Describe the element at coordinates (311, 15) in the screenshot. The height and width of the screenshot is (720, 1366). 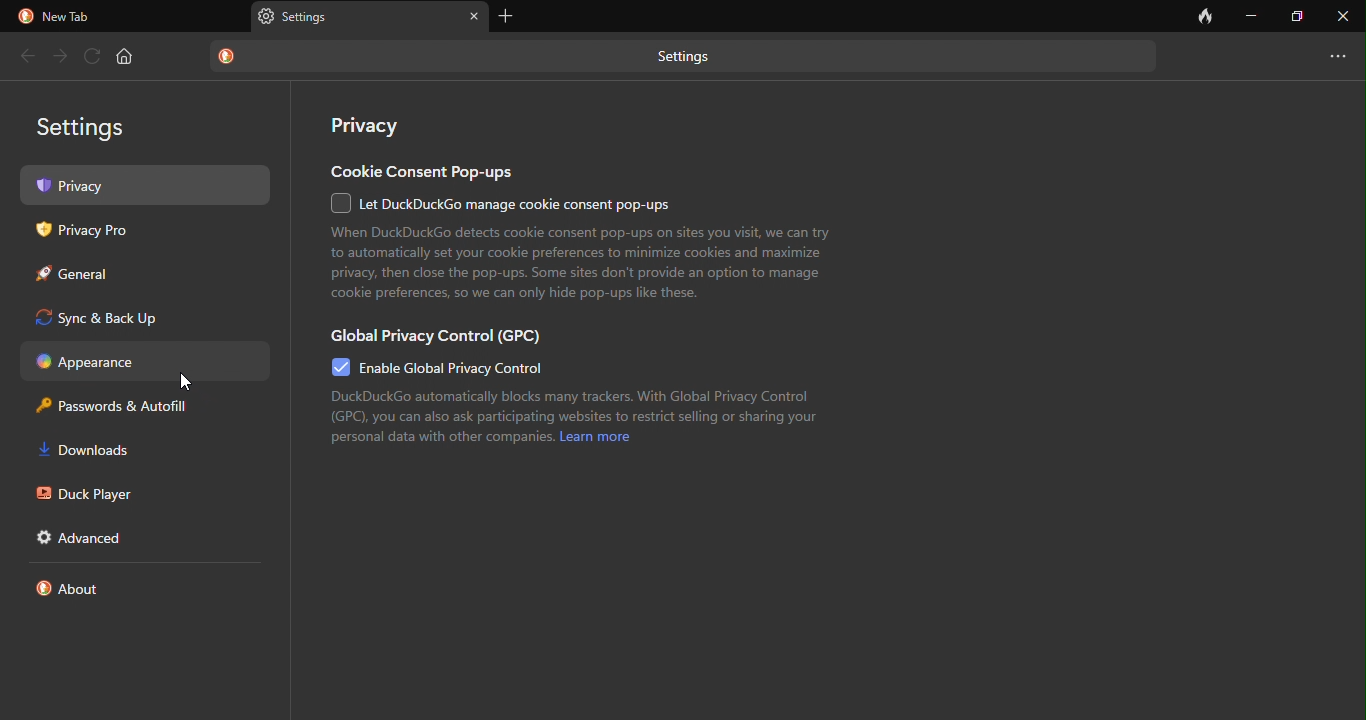
I see `tab name- settings` at that location.